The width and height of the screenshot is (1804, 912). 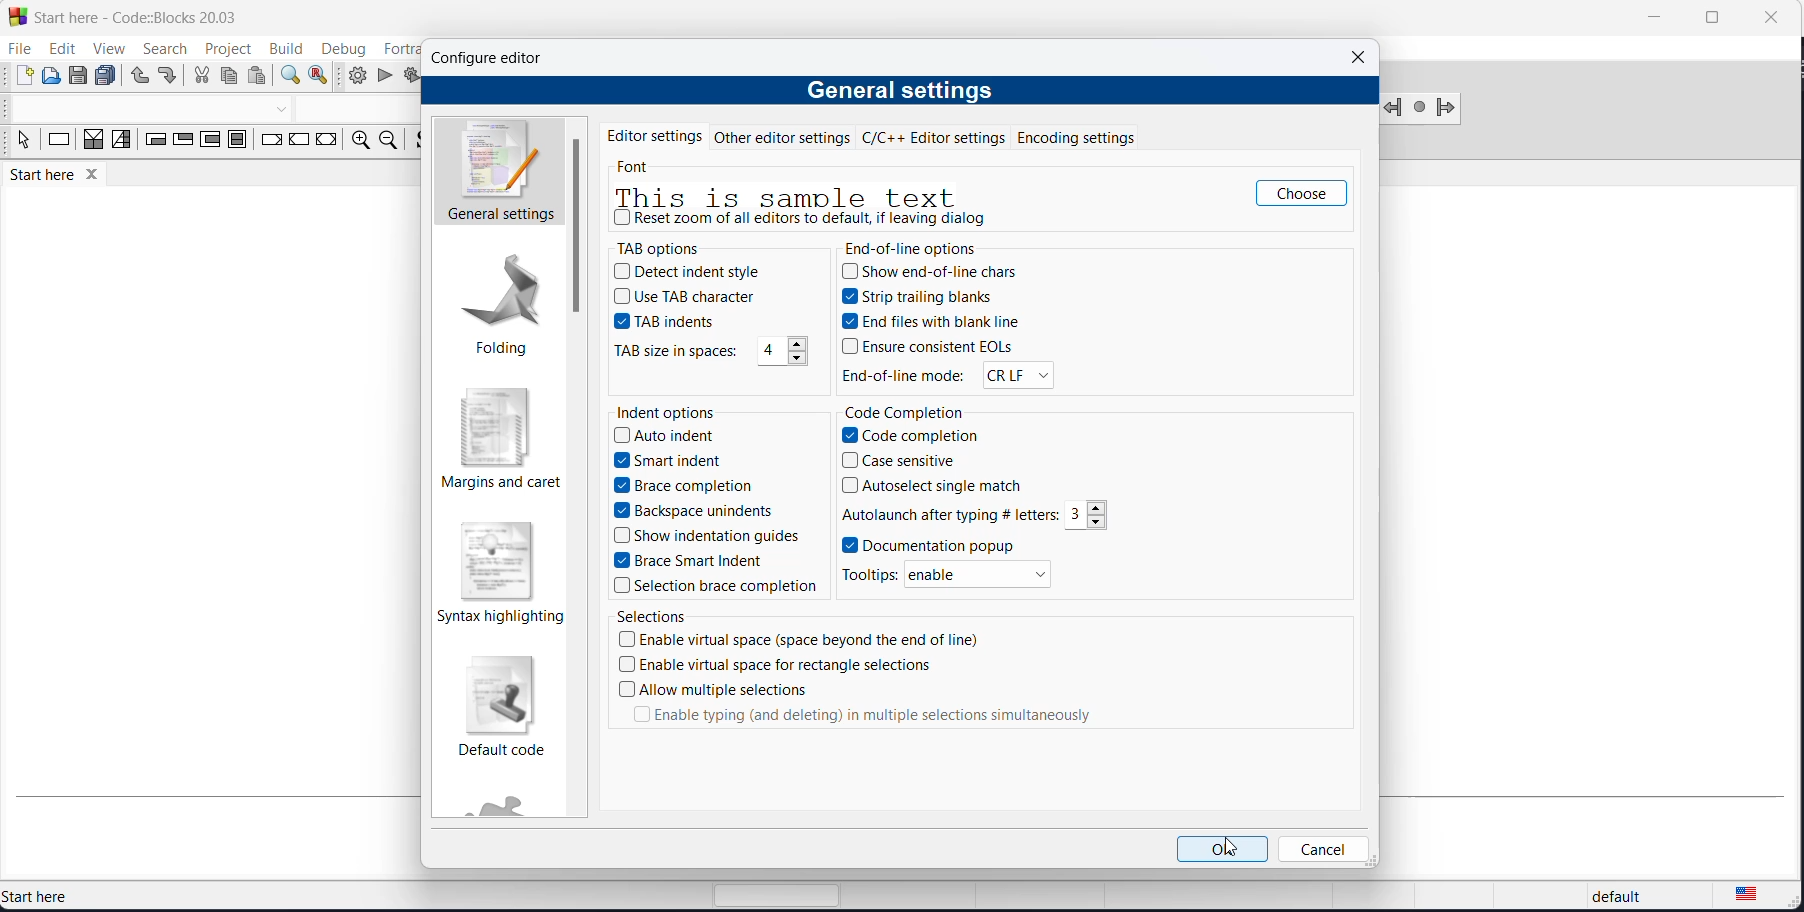 What do you see at coordinates (384, 77) in the screenshot?
I see `run` at bounding box center [384, 77].